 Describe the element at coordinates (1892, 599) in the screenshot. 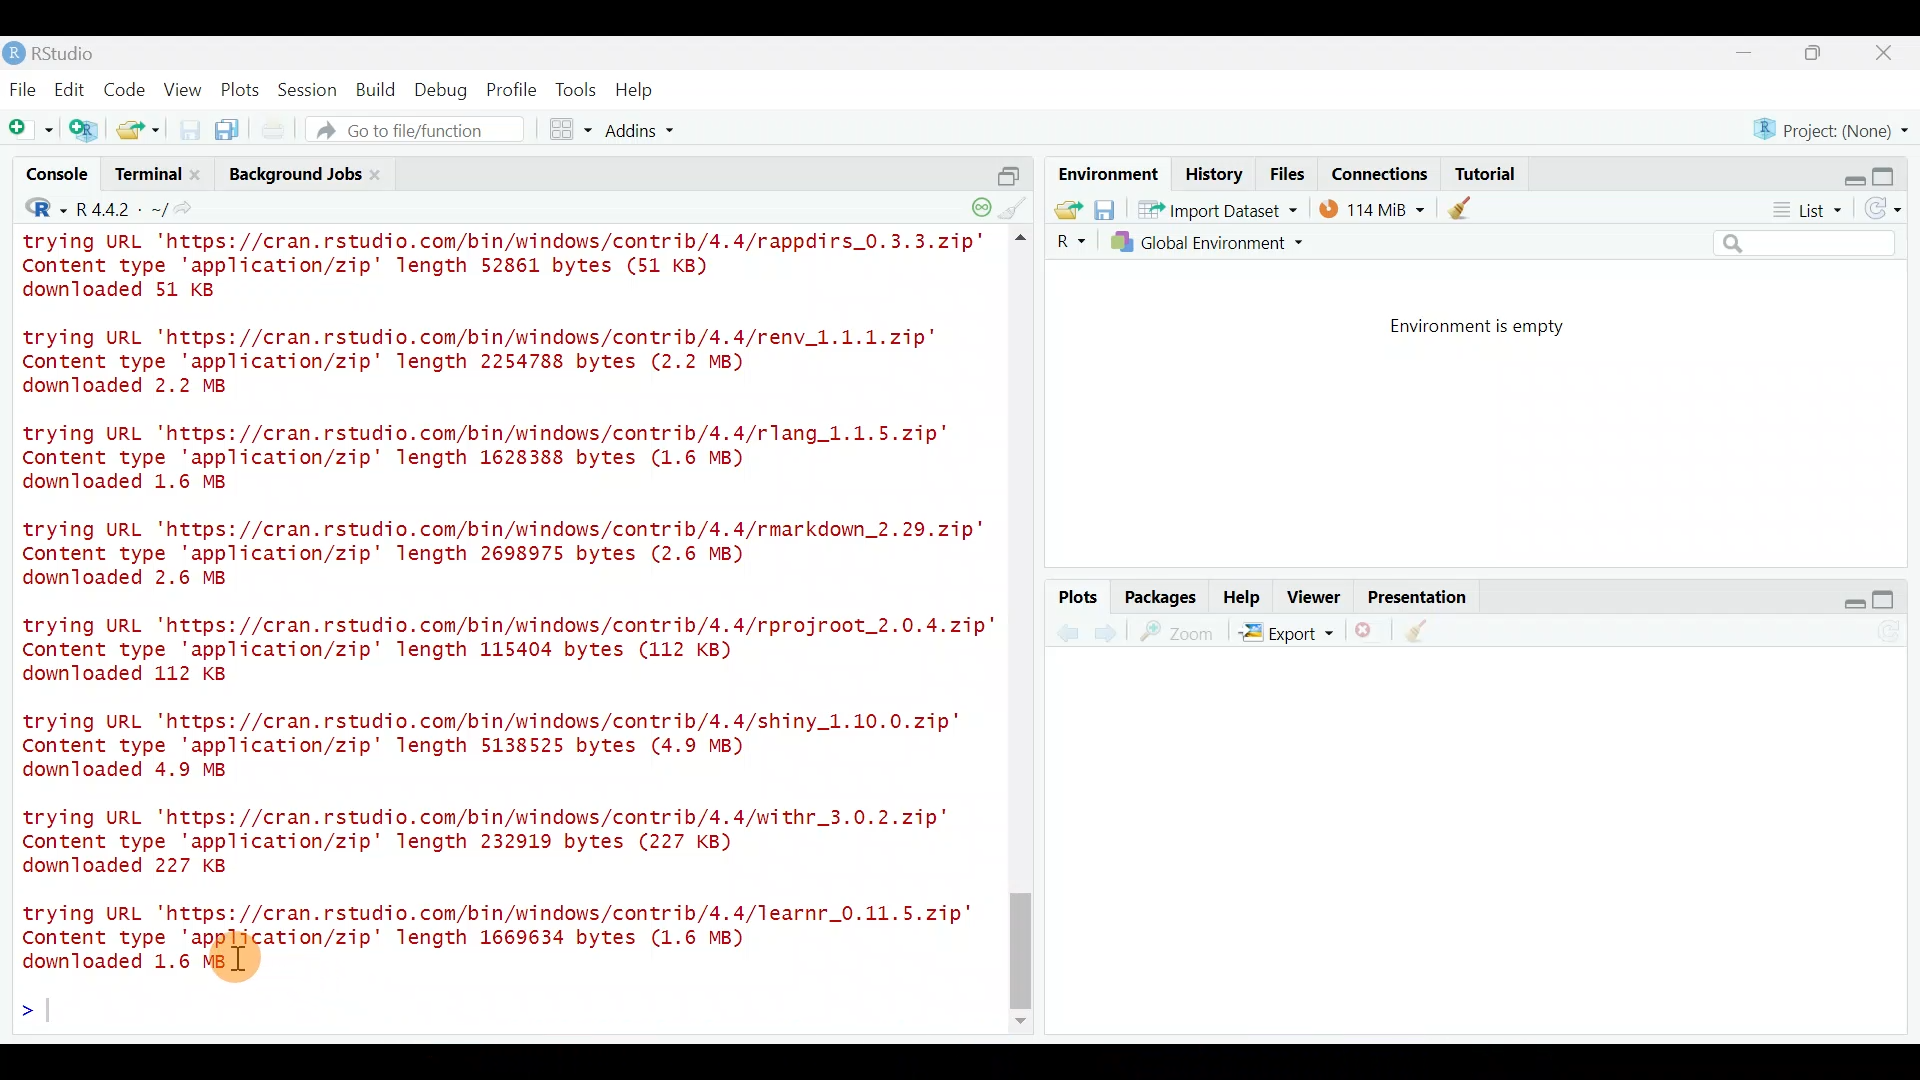

I see `maximize` at that location.